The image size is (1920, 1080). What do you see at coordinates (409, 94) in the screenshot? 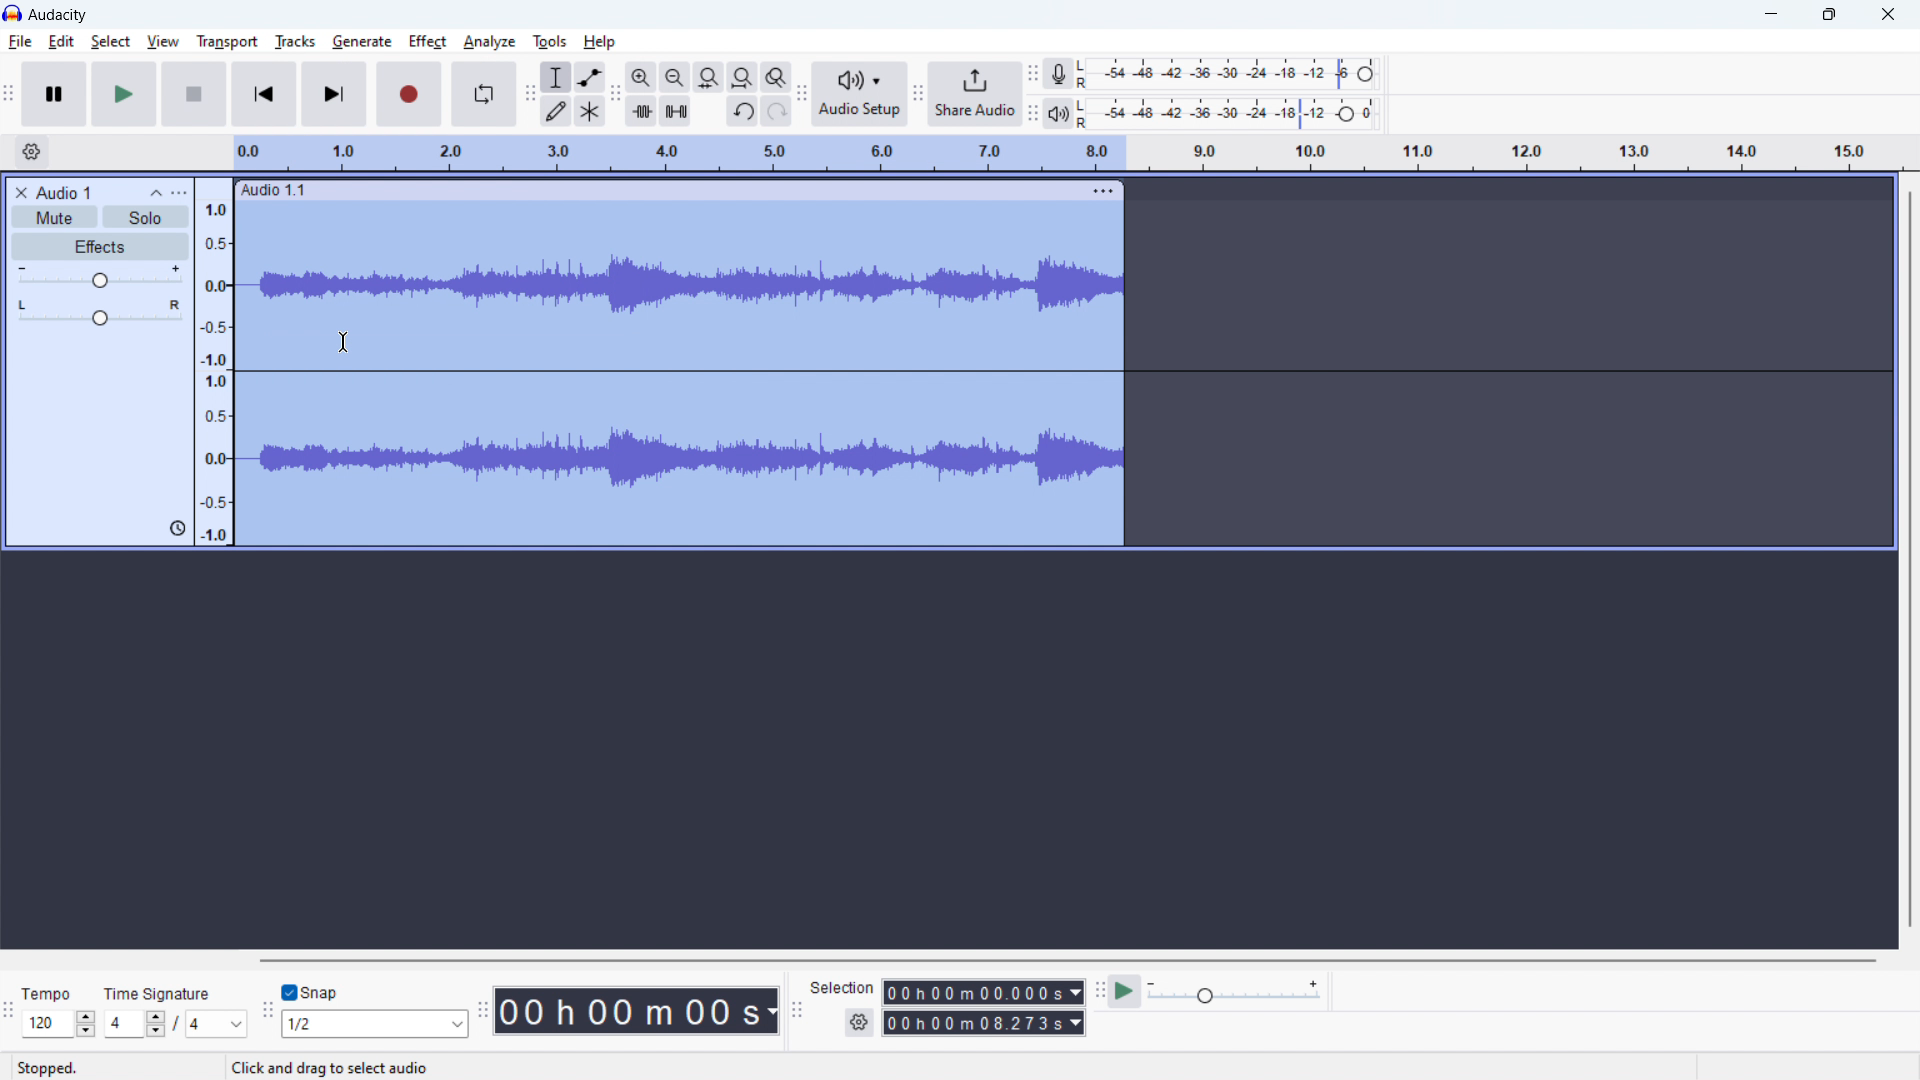
I see `record` at bounding box center [409, 94].